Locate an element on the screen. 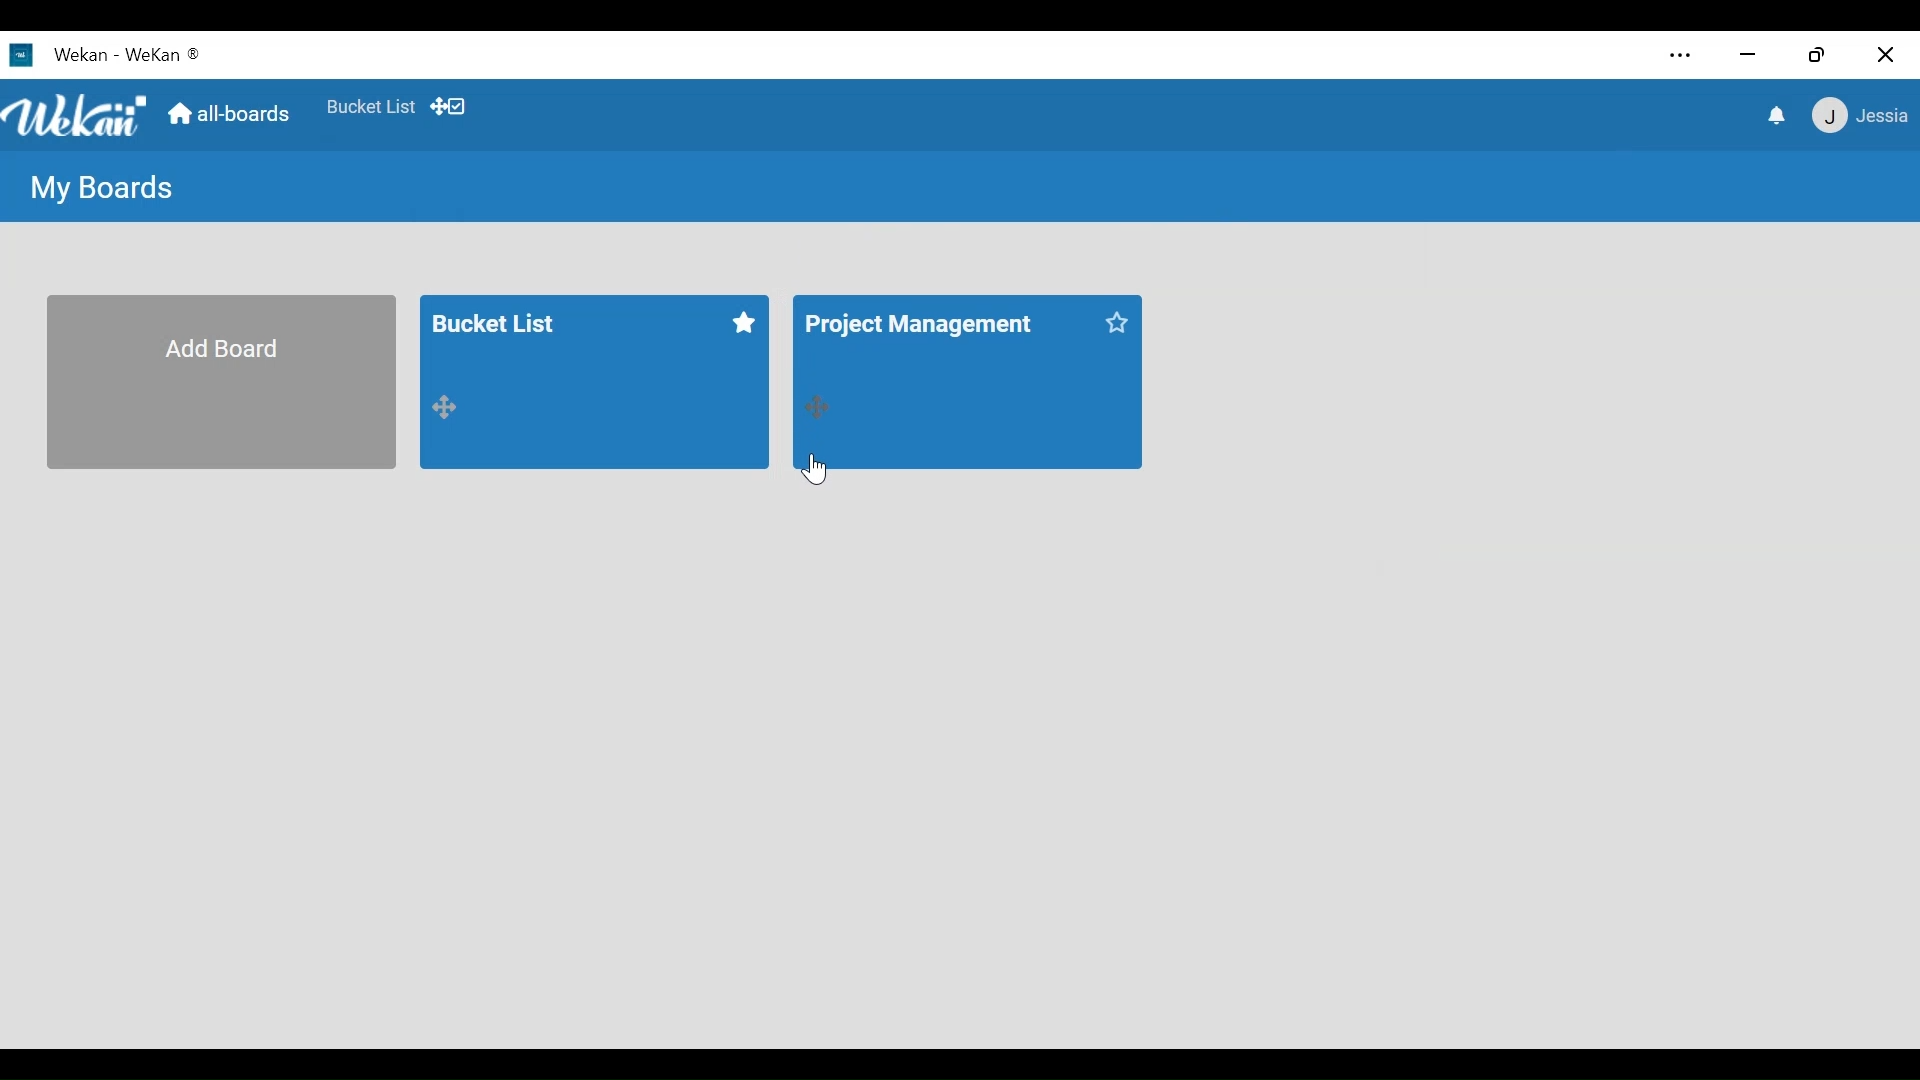 The width and height of the screenshot is (1920, 1080). Home (all-boards) is located at coordinates (227, 113).